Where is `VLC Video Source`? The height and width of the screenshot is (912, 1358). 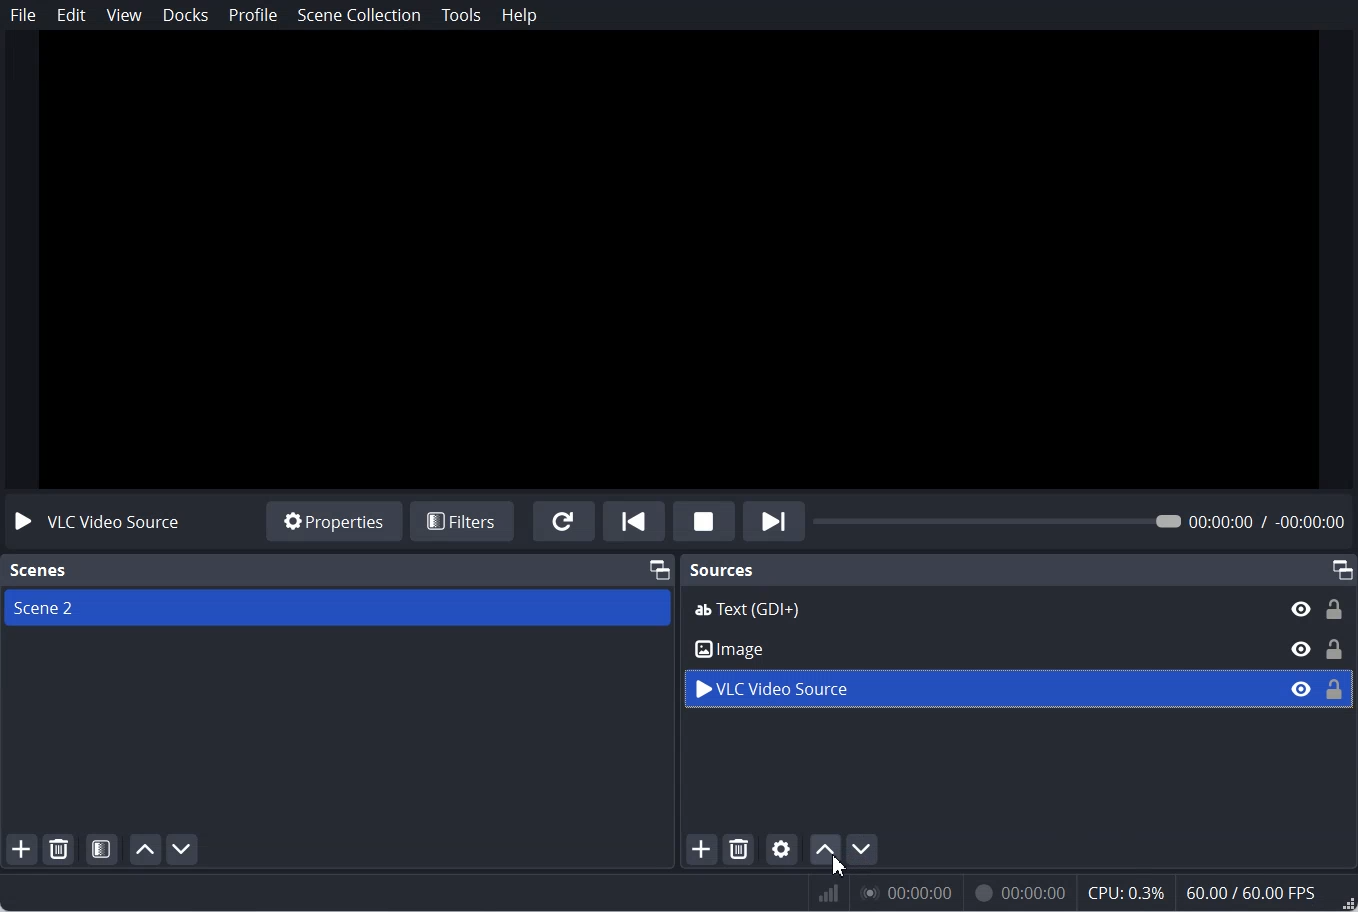 VLC Video Source is located at coordinates (1019, 689).